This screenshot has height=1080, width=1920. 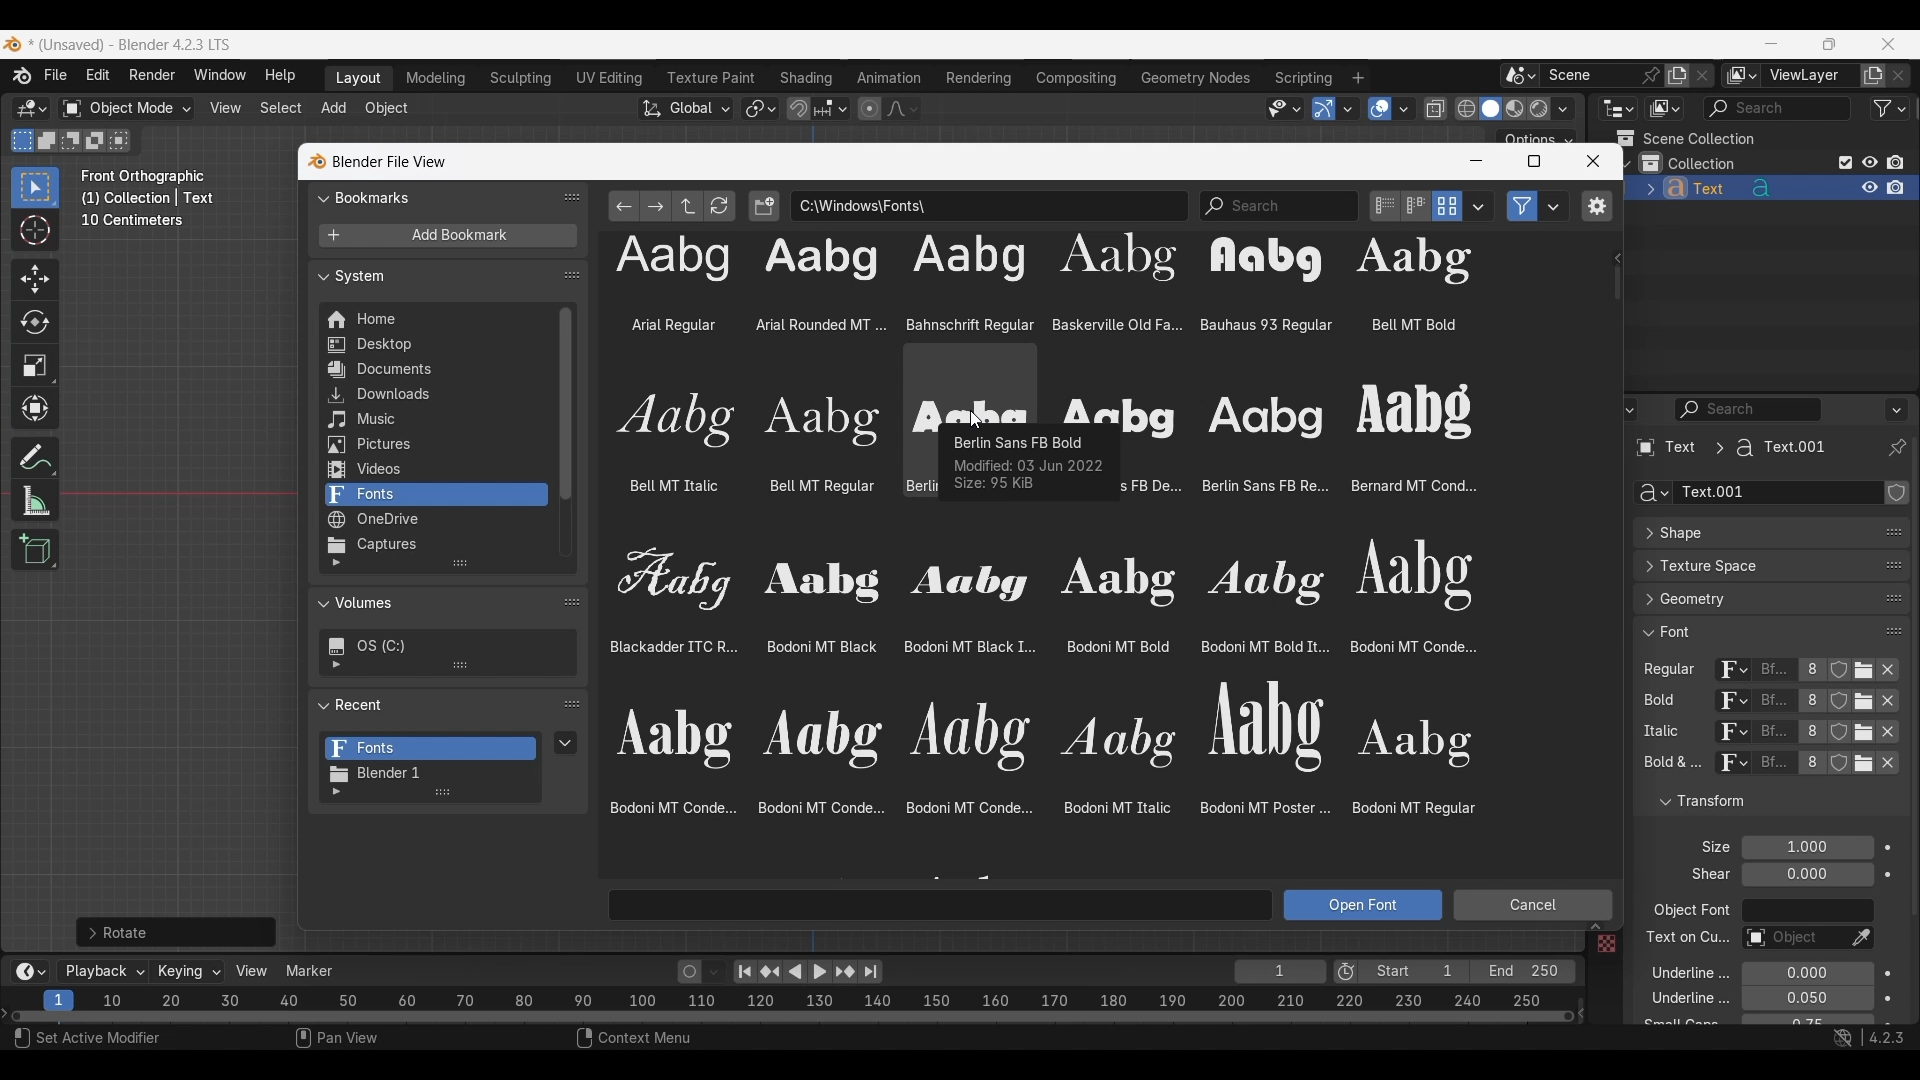 I want to click on Open selected font in Text object, so click(x=1363, y=905).